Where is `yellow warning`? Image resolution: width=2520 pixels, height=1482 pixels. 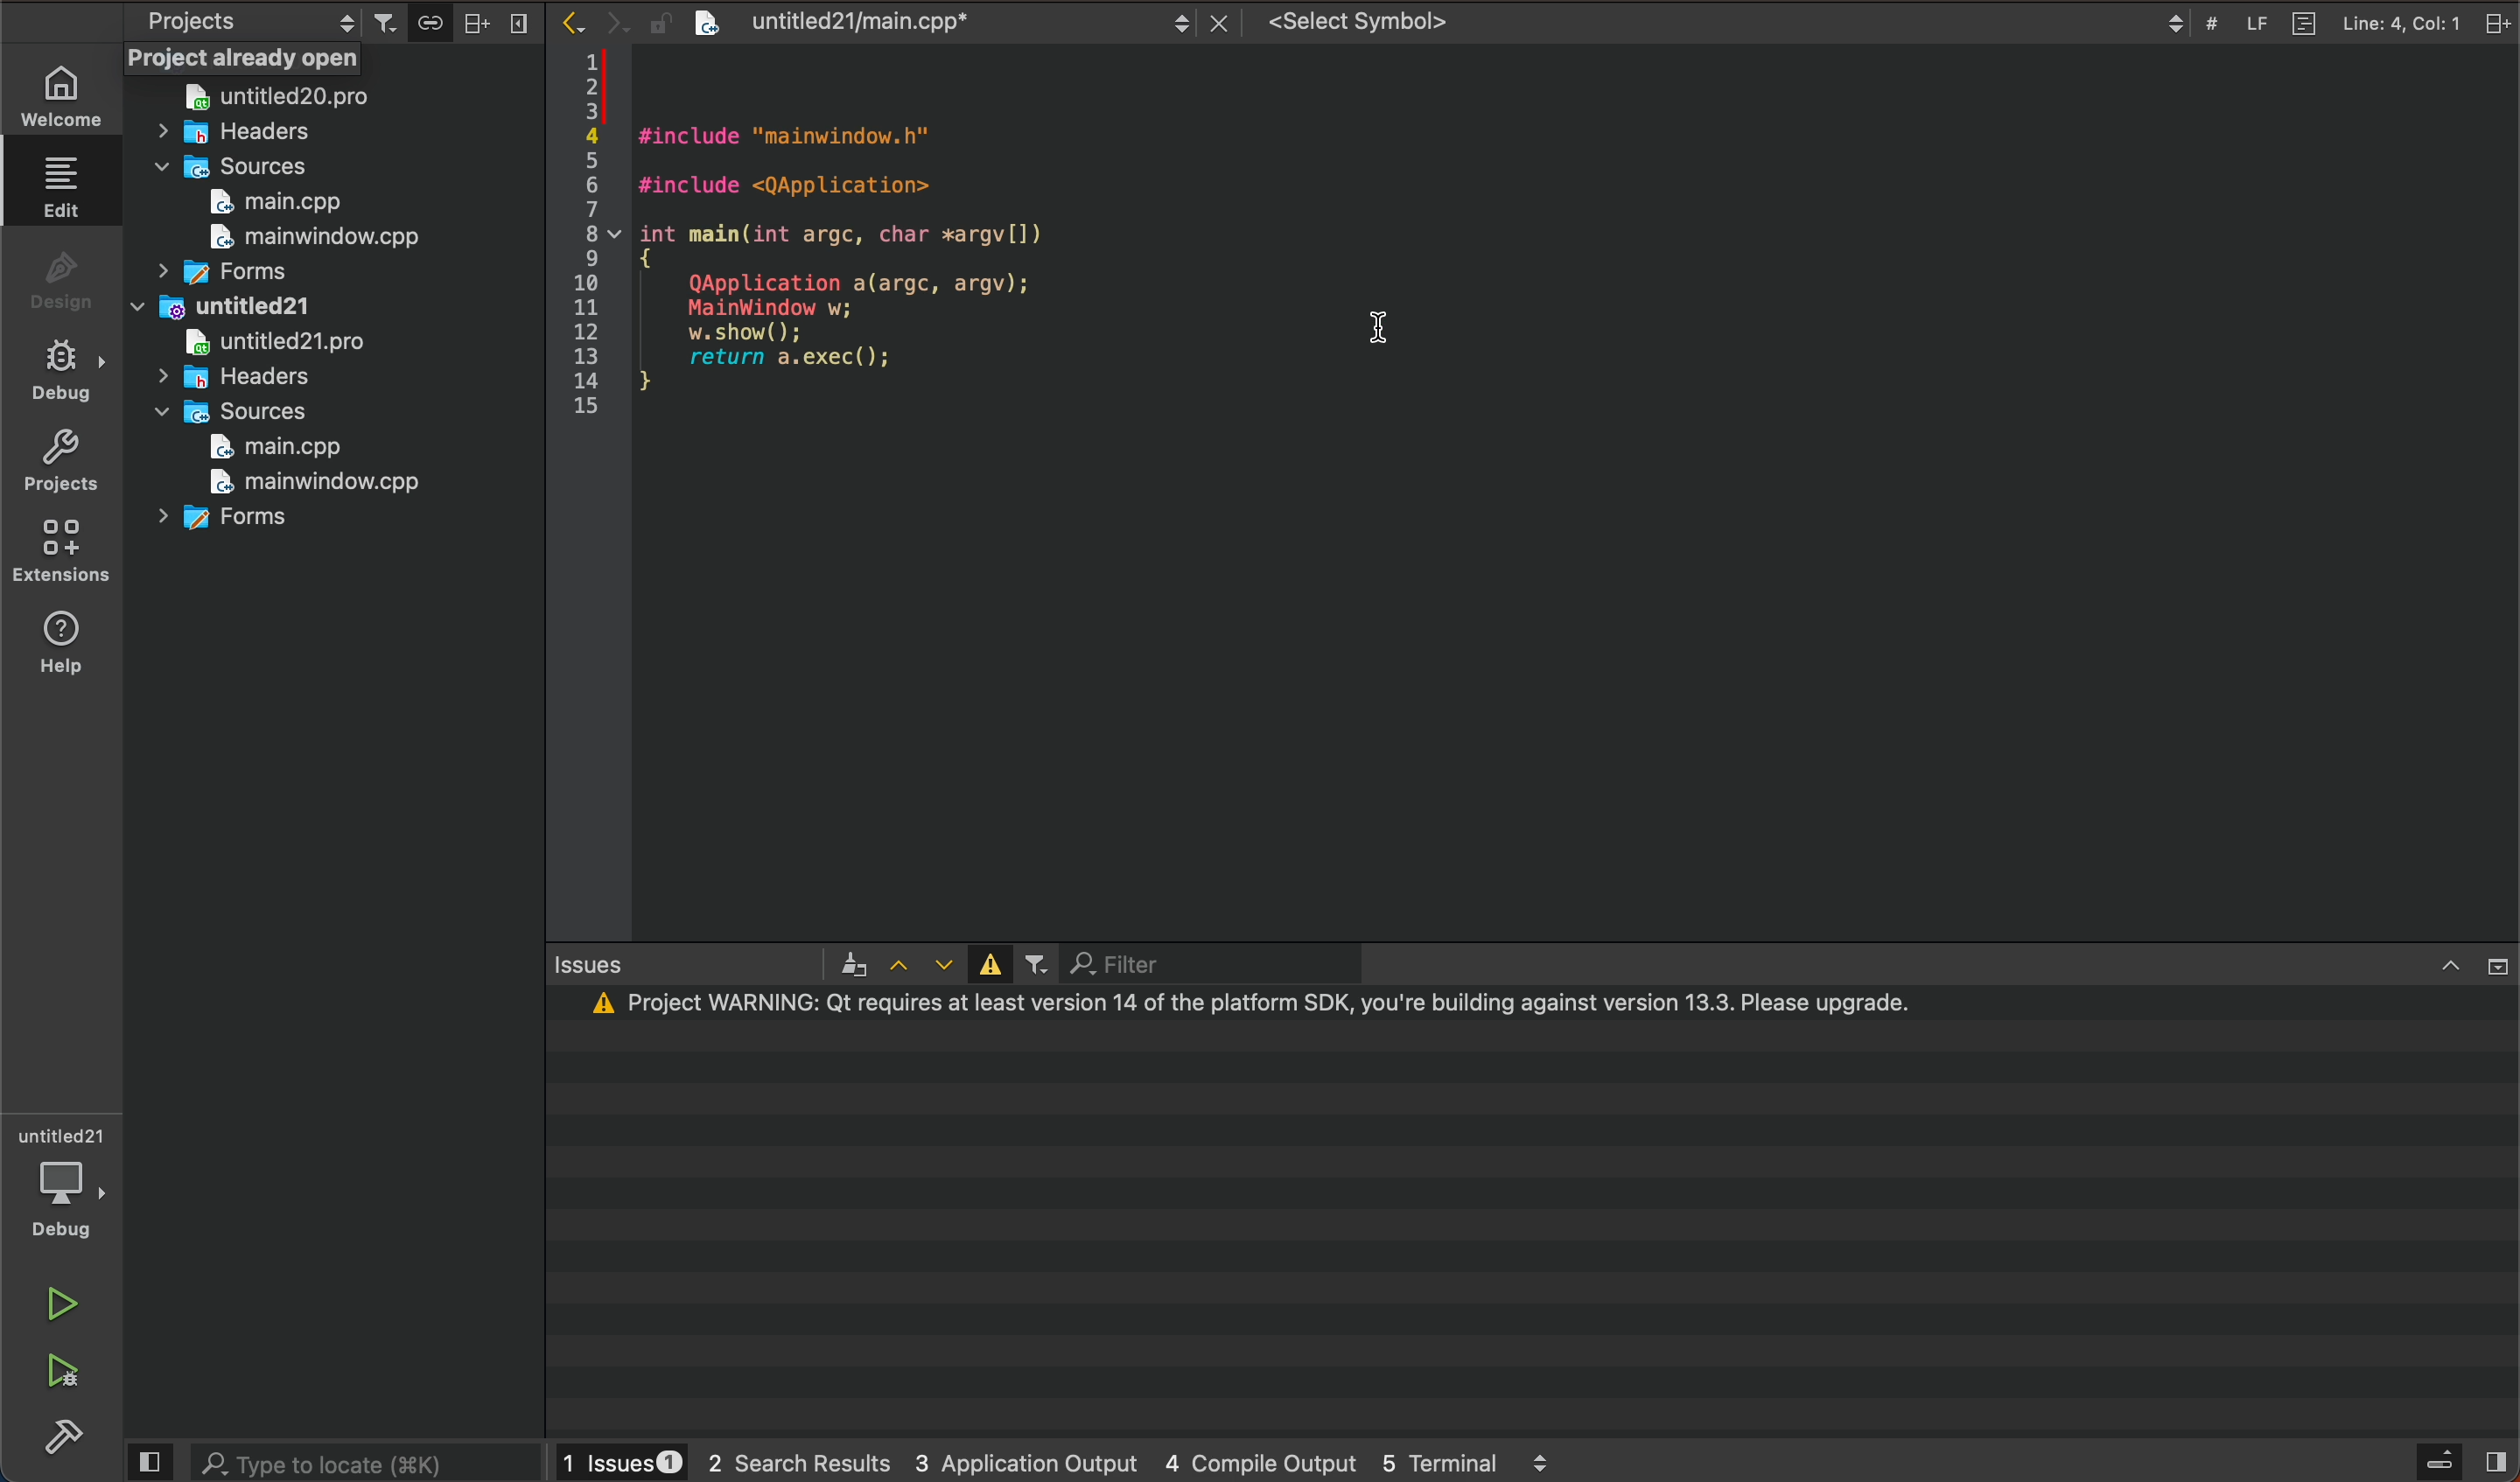 yellow warning is located at coordinates (994, 963).